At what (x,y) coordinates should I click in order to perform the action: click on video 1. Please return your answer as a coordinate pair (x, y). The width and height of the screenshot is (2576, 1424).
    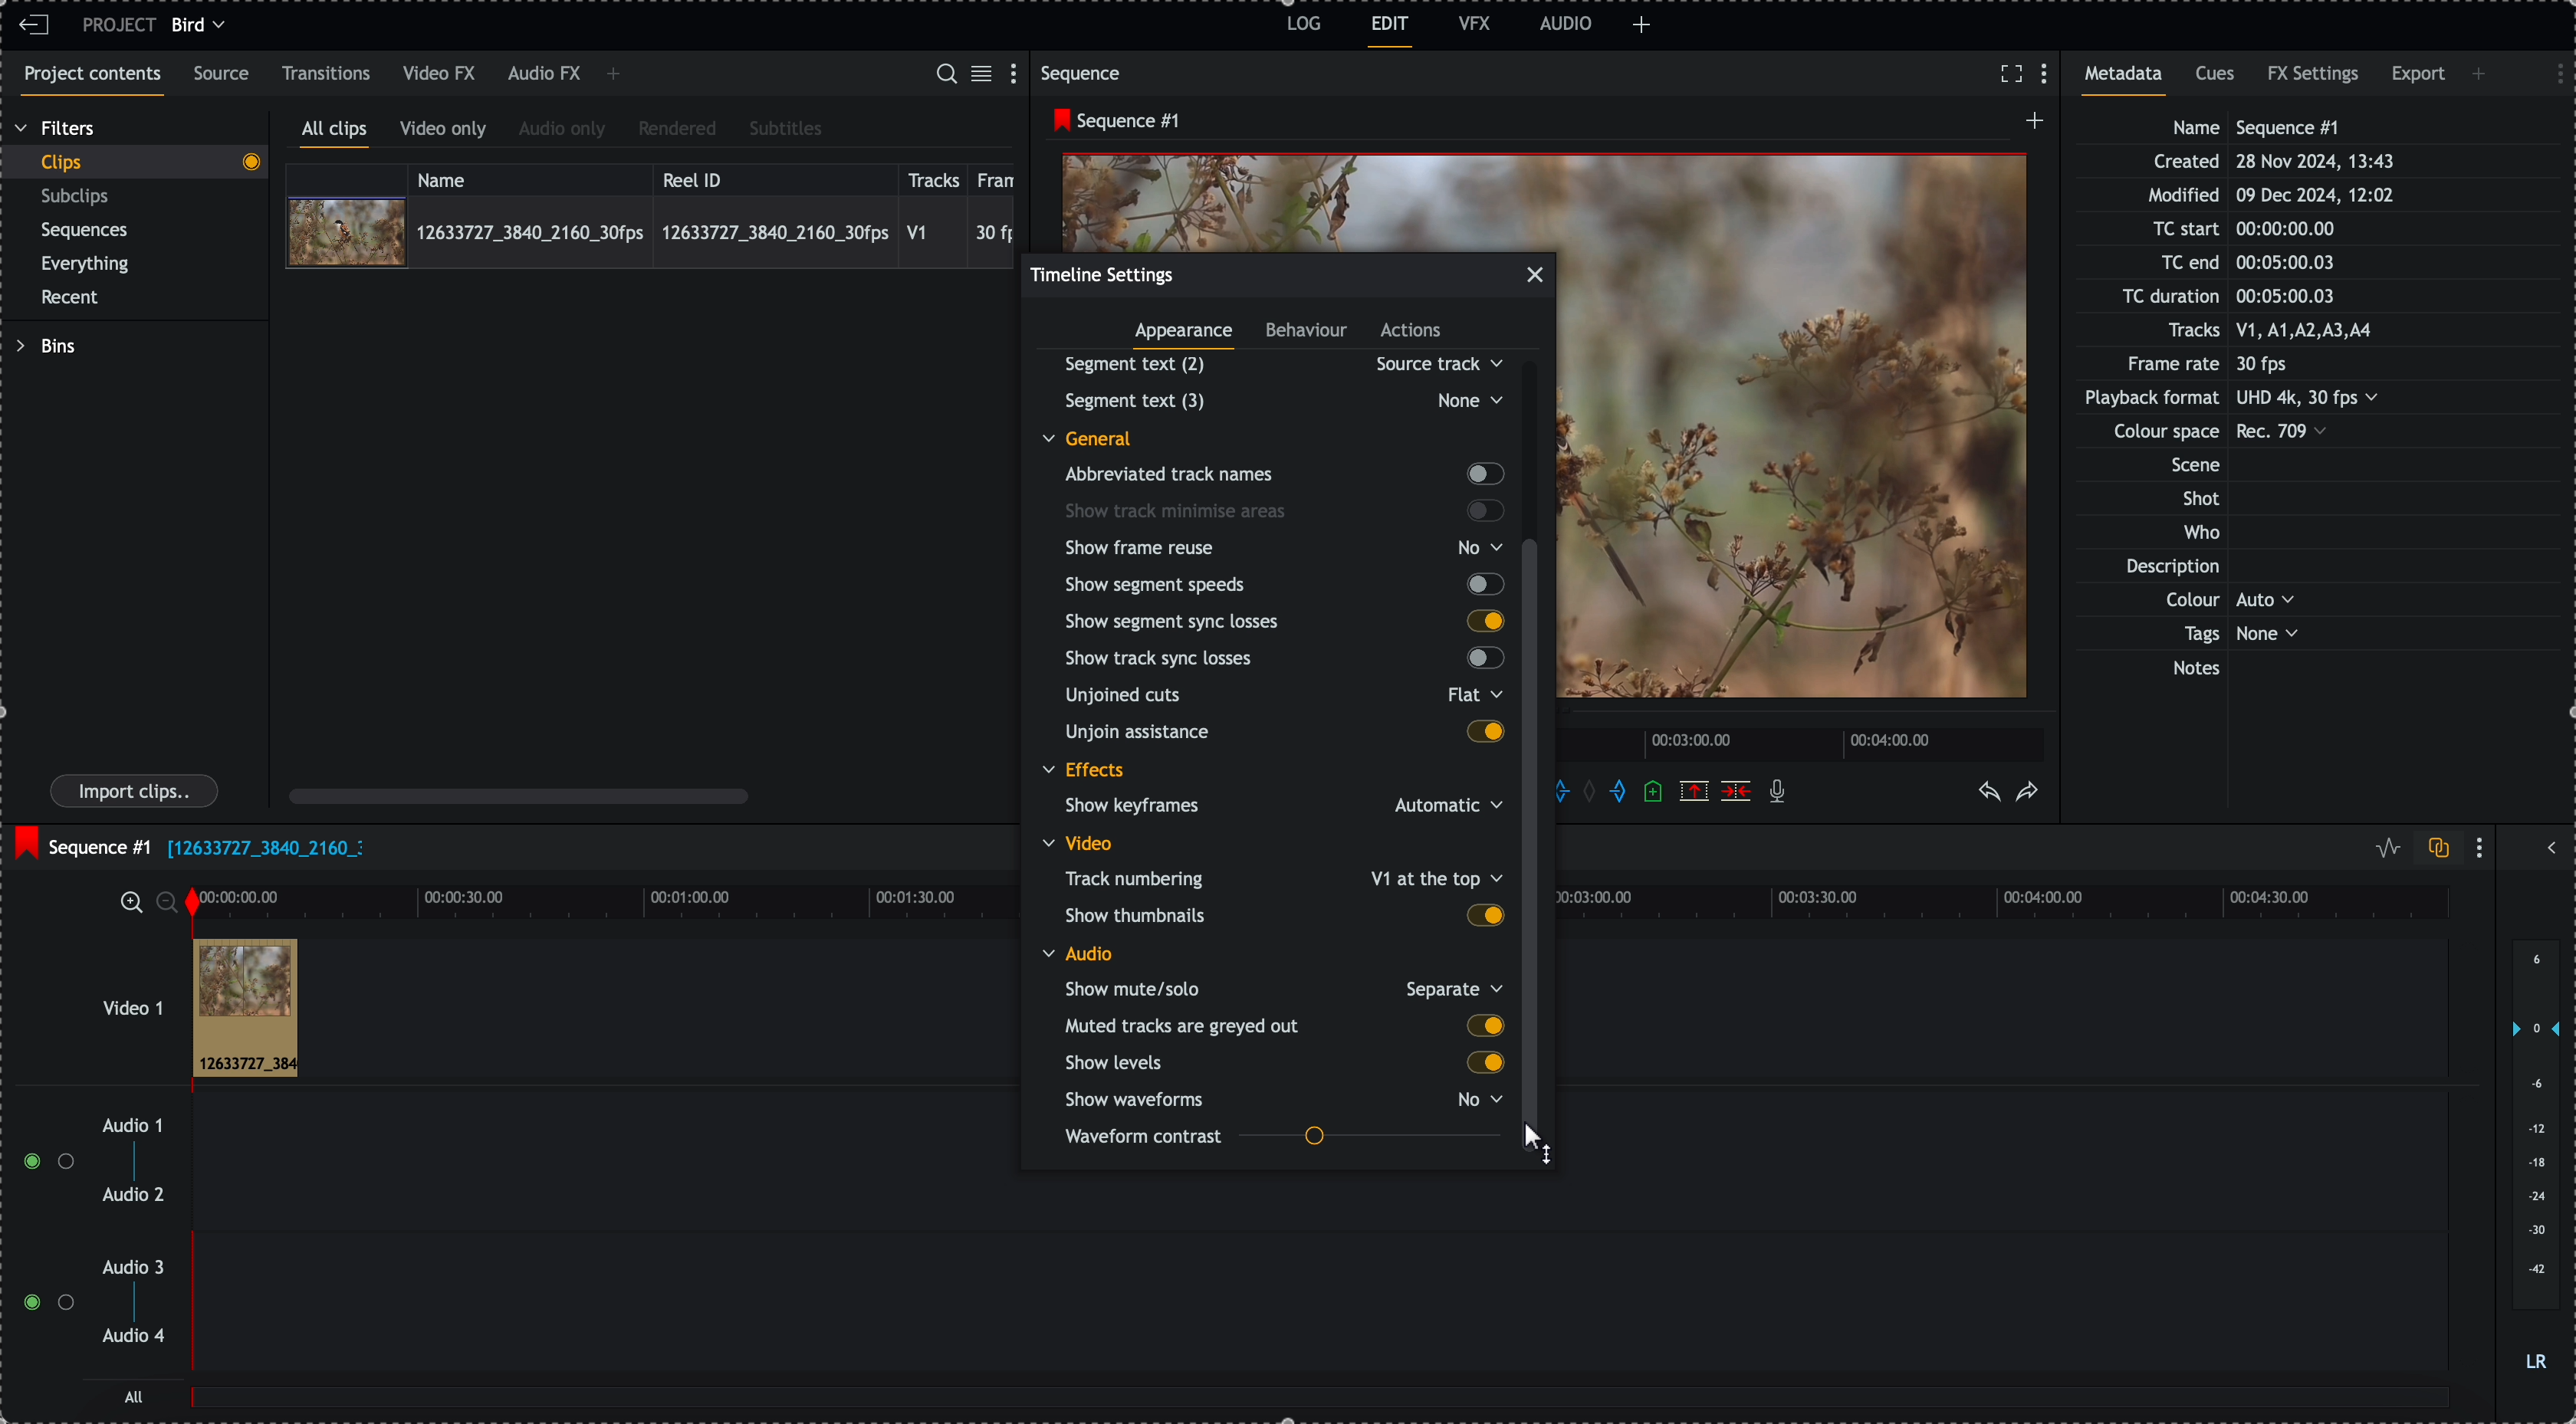
    Looking at the image, I should click on (106, 998).